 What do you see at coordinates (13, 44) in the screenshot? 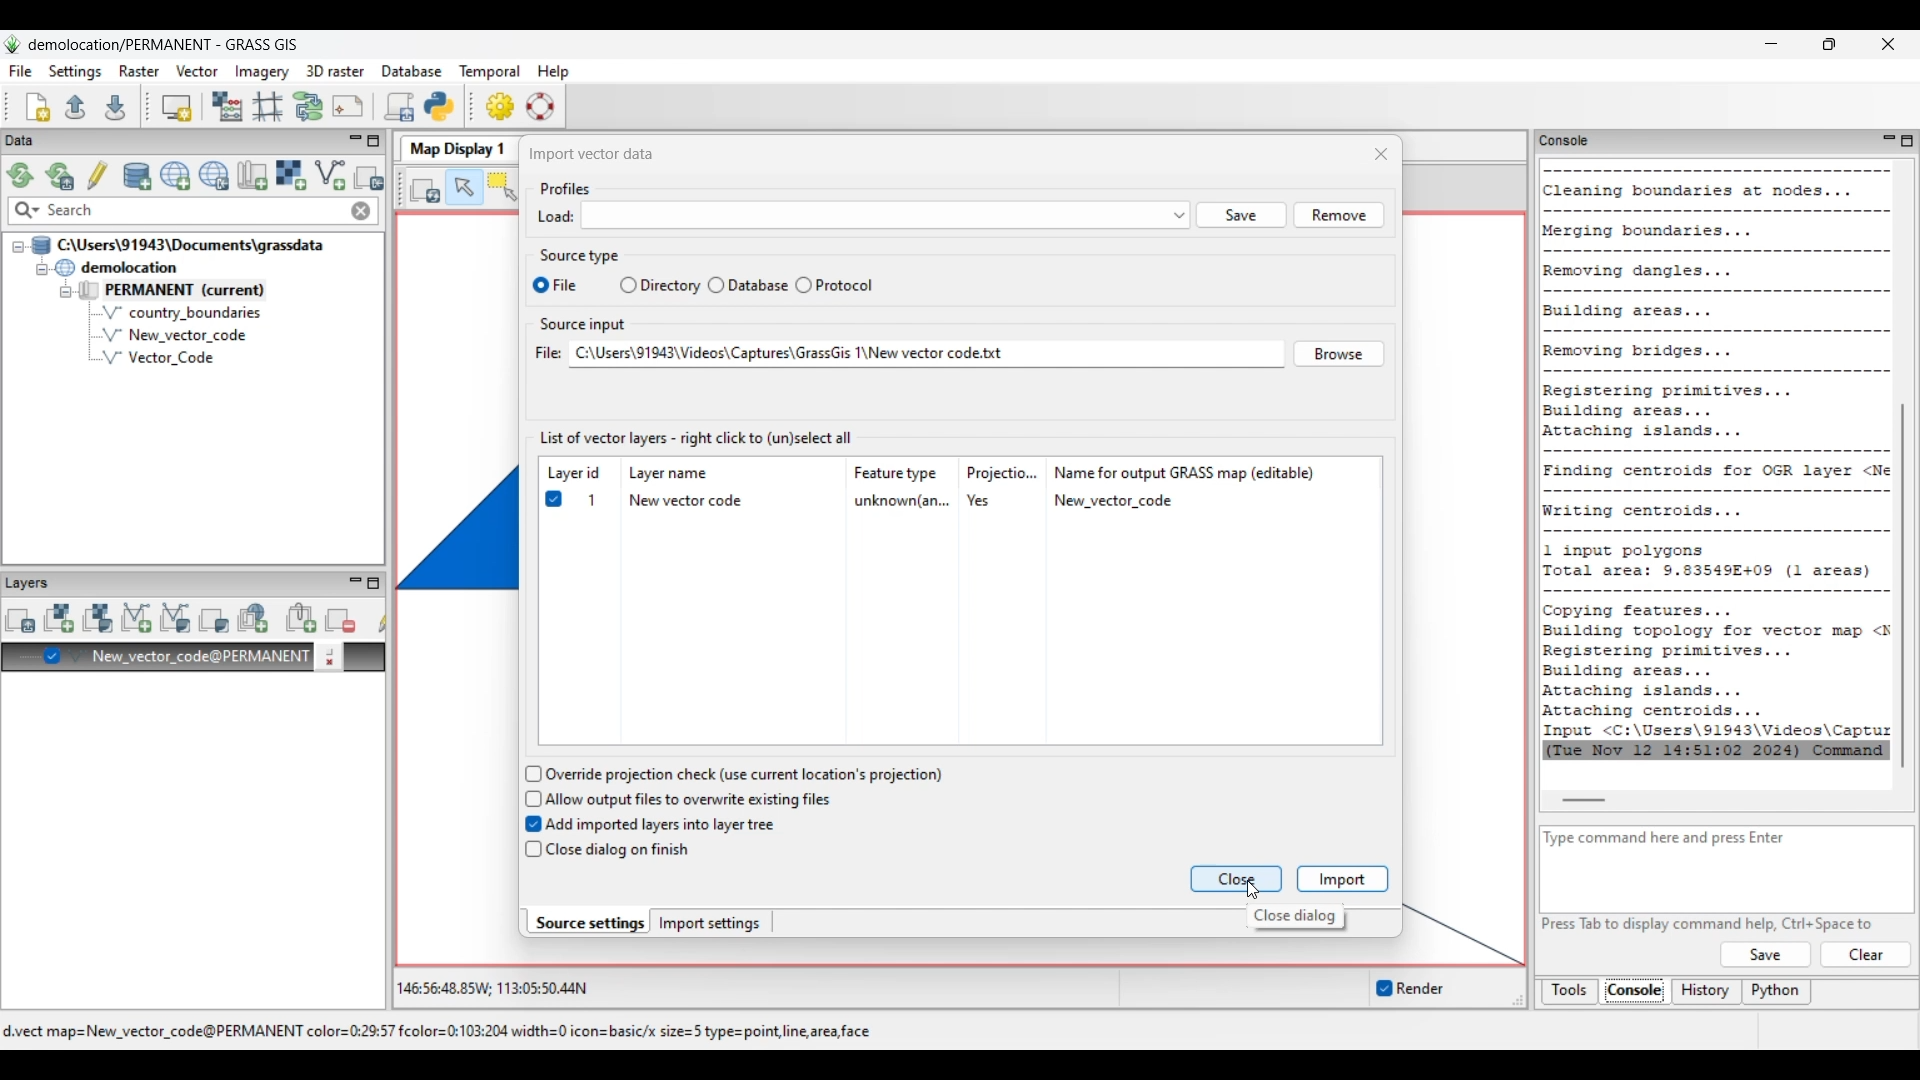
I see `Software logo` at bounding box center [13, 44].